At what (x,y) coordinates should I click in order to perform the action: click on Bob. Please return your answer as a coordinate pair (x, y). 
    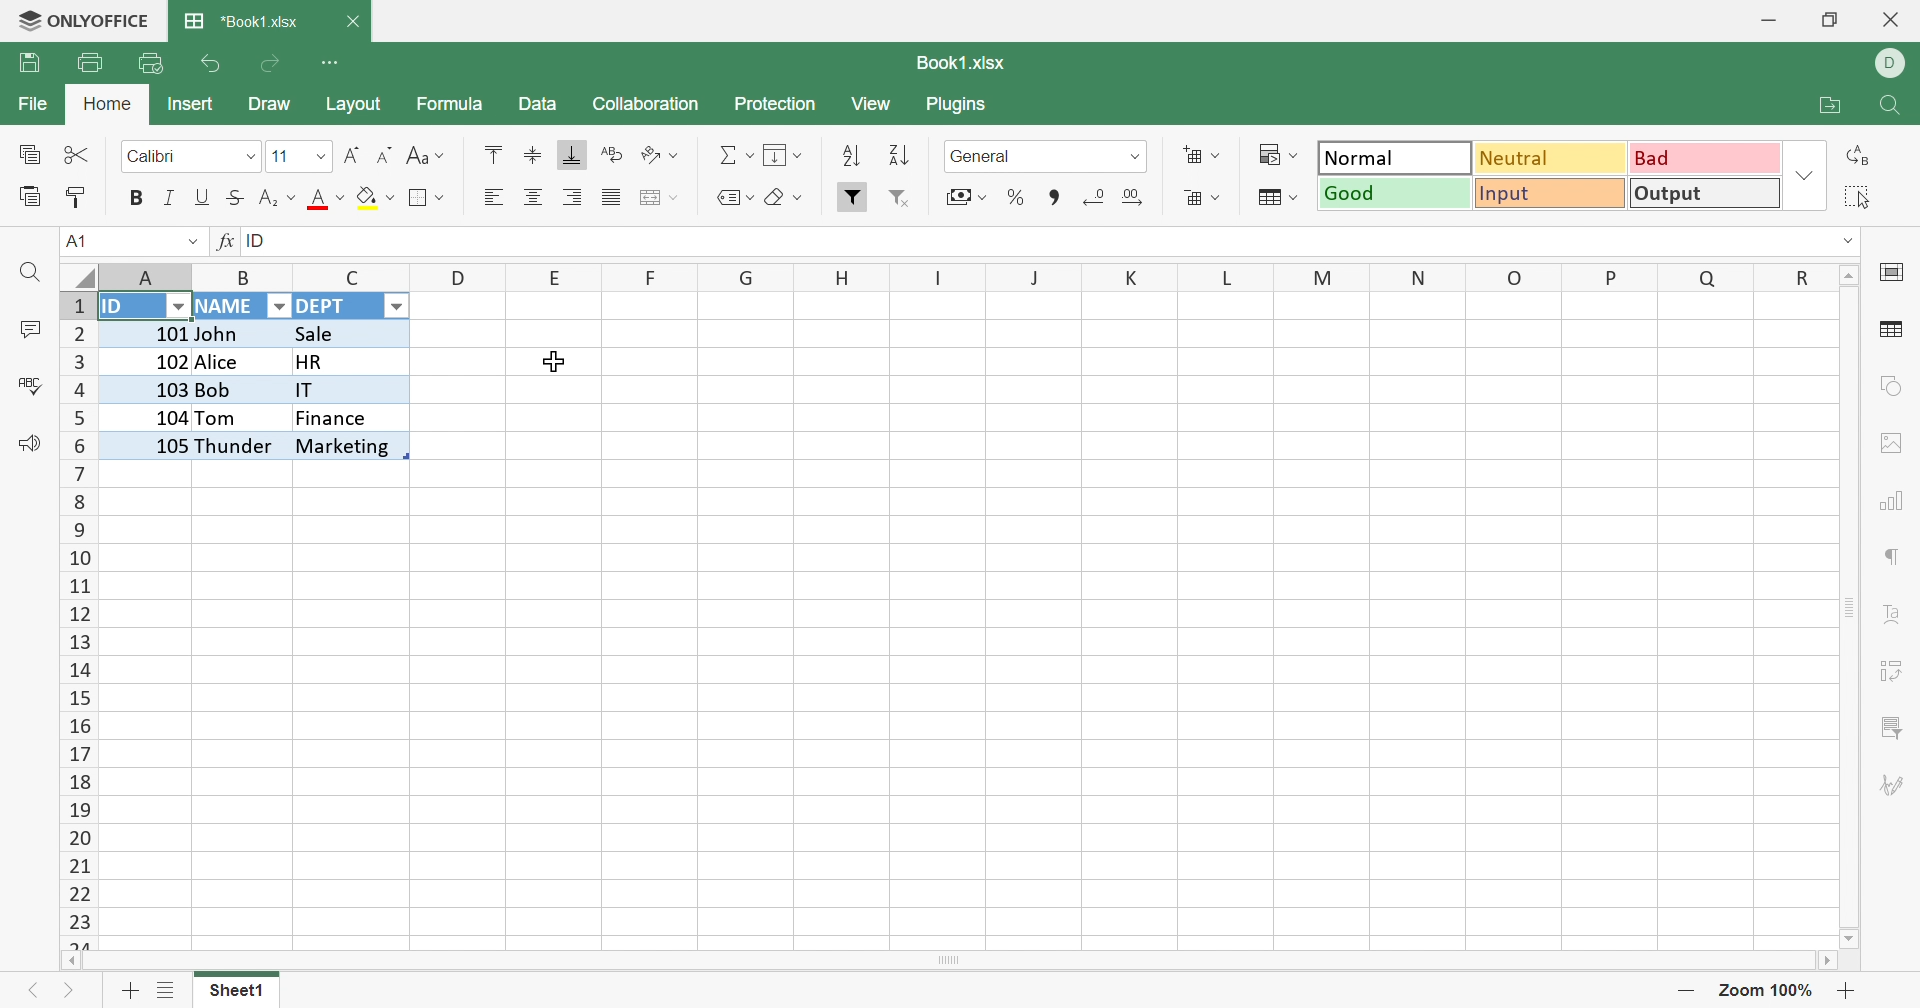
    Looking at the image, I should click on (238, 392).